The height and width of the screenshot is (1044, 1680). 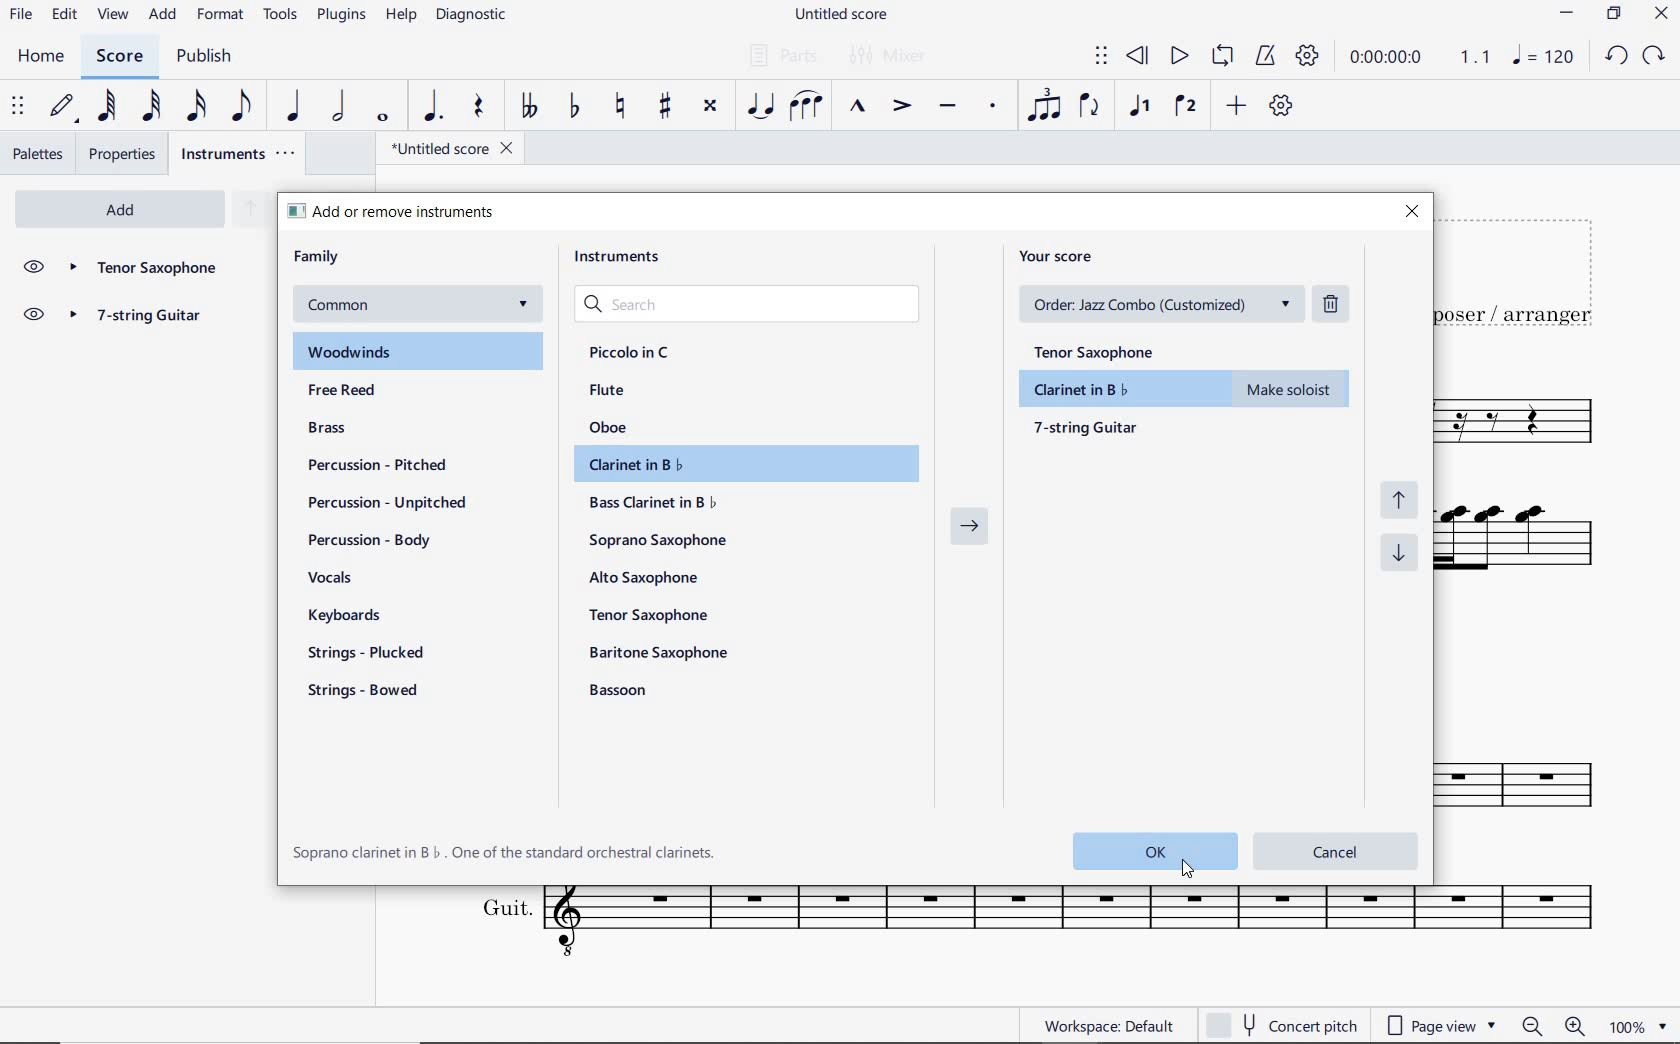 What do you see at coordinates (779, 53) in the screenshot?
I see `PARTS` at bounding box center [779, 53].